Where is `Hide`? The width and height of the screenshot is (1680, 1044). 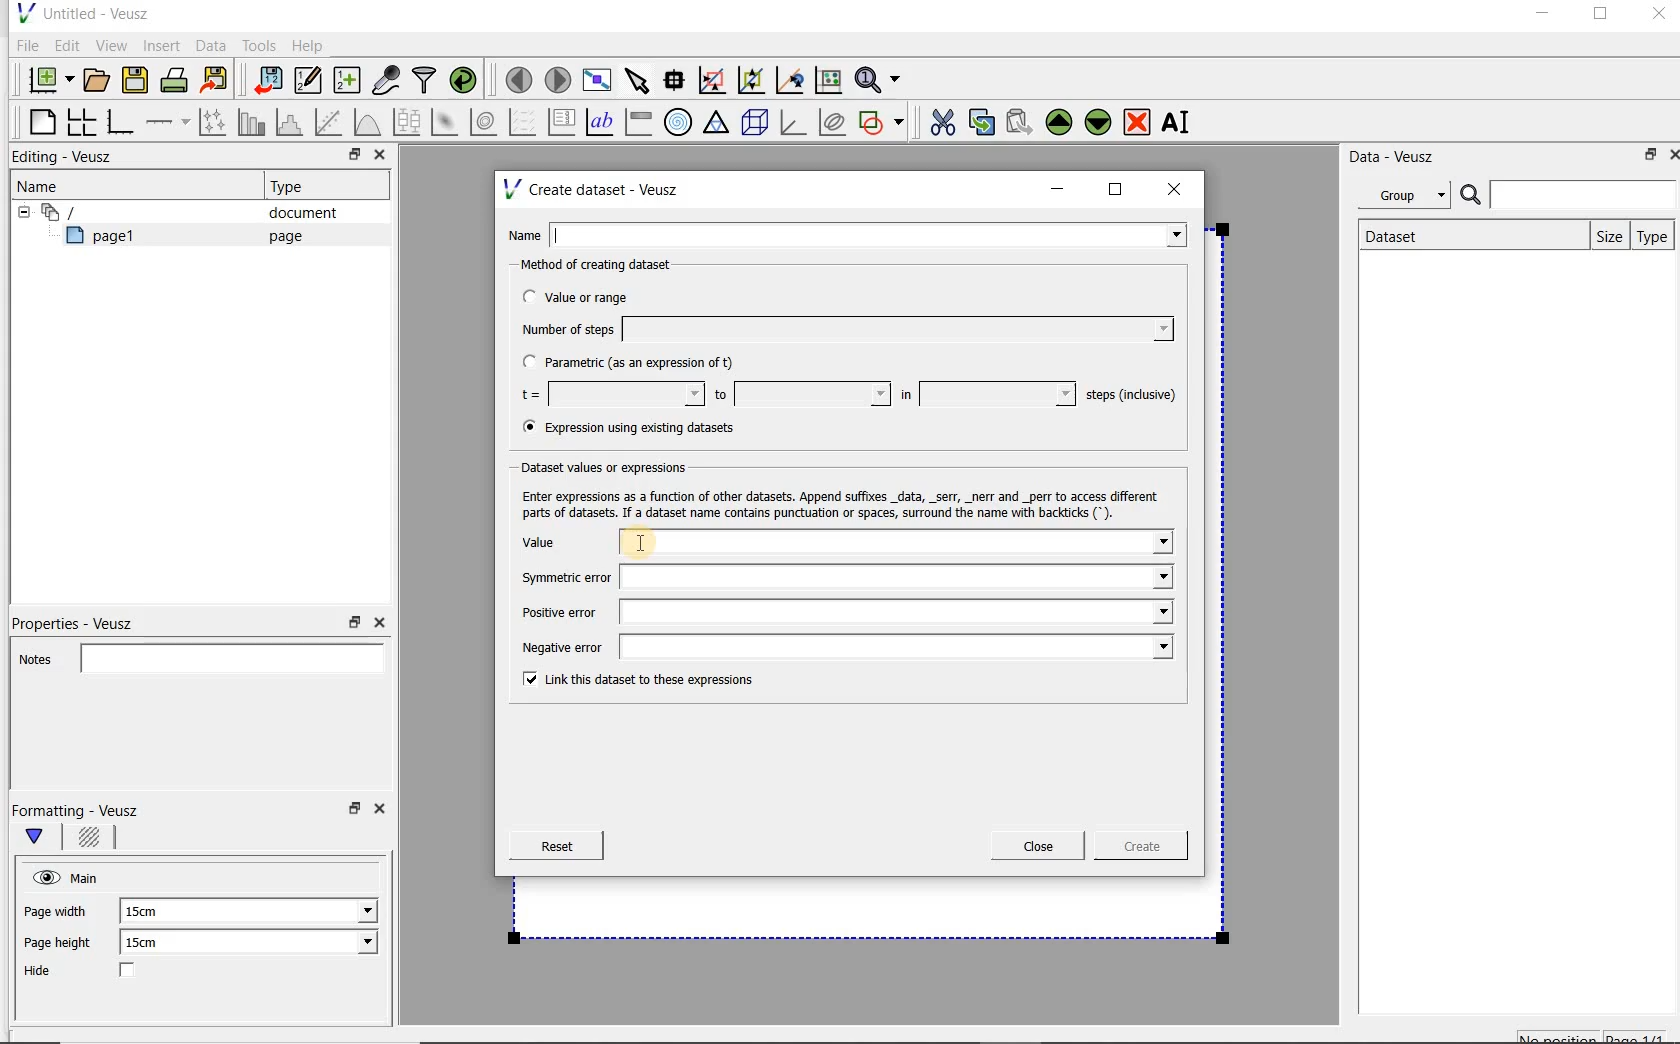
Hide is located at coordinates (99, 972).